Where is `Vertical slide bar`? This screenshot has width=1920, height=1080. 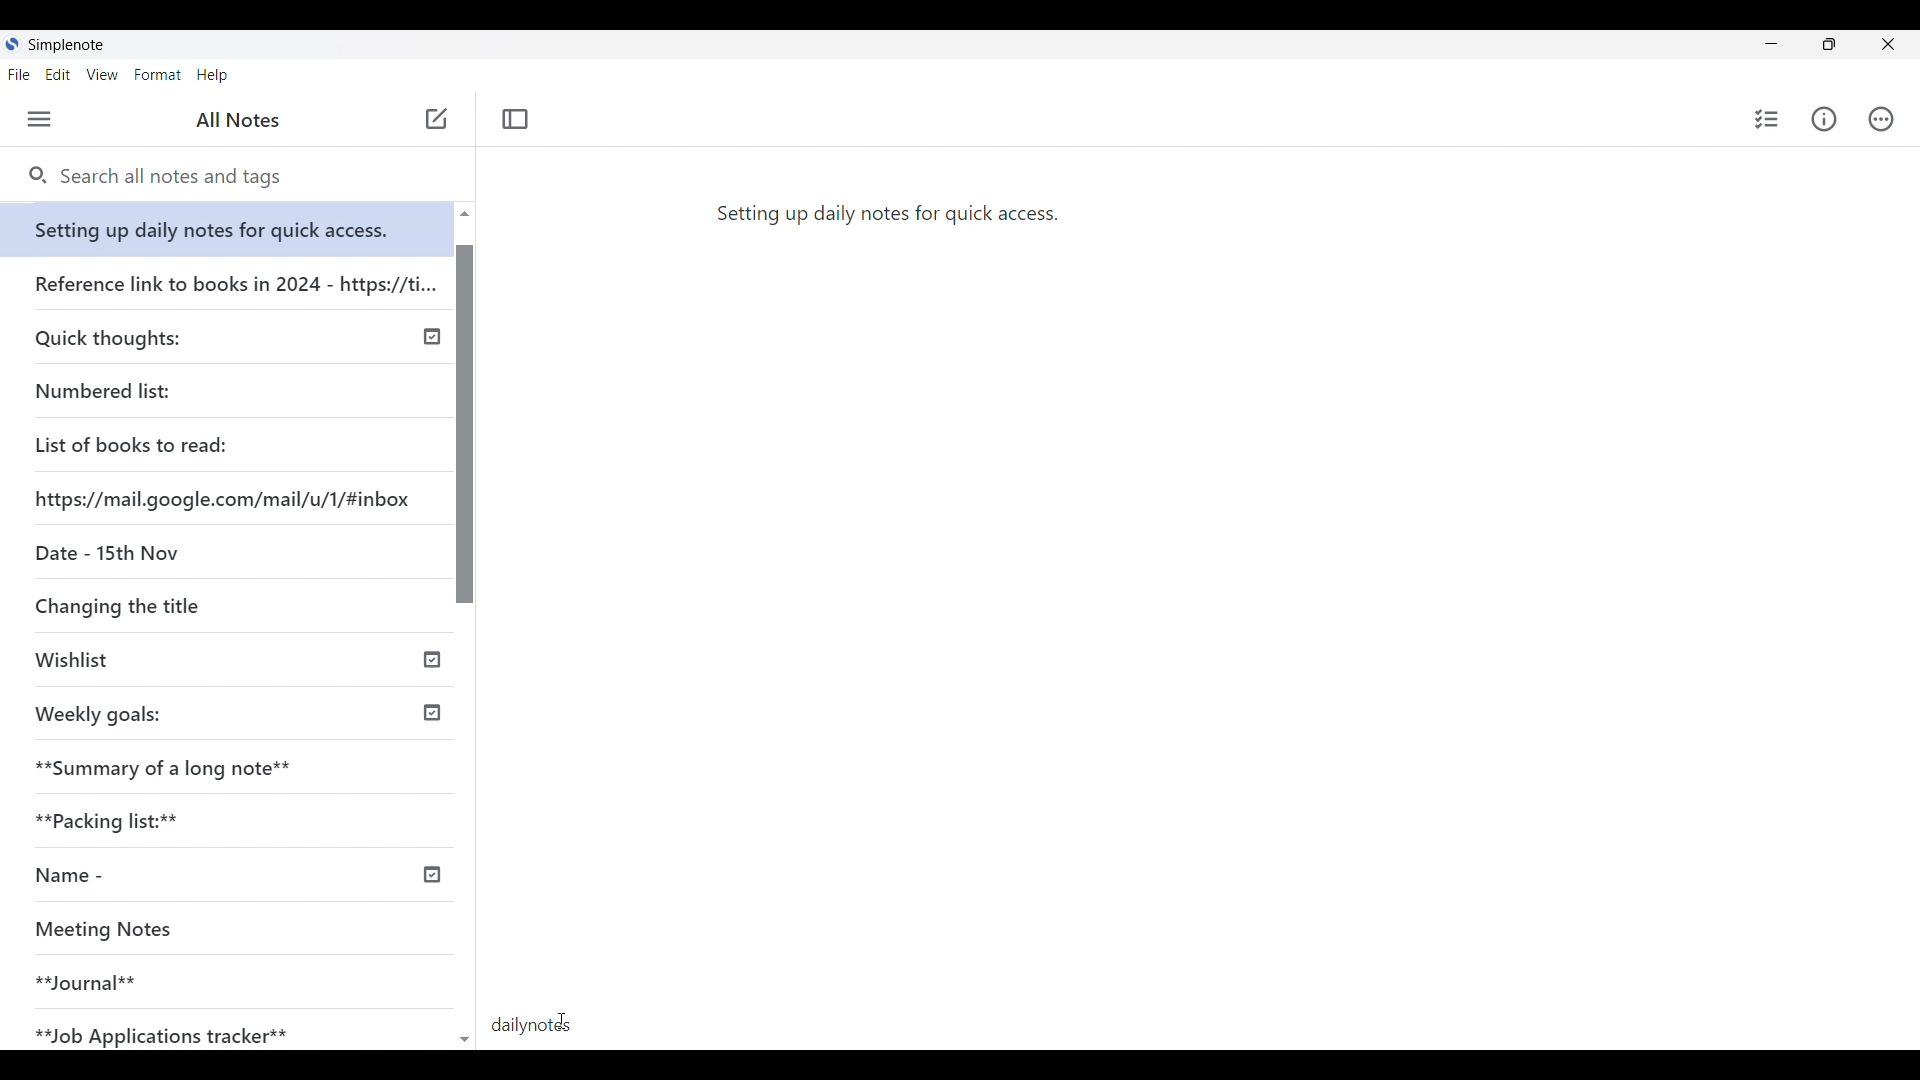
Vertical slide bar is located at coordinates (467, 636).